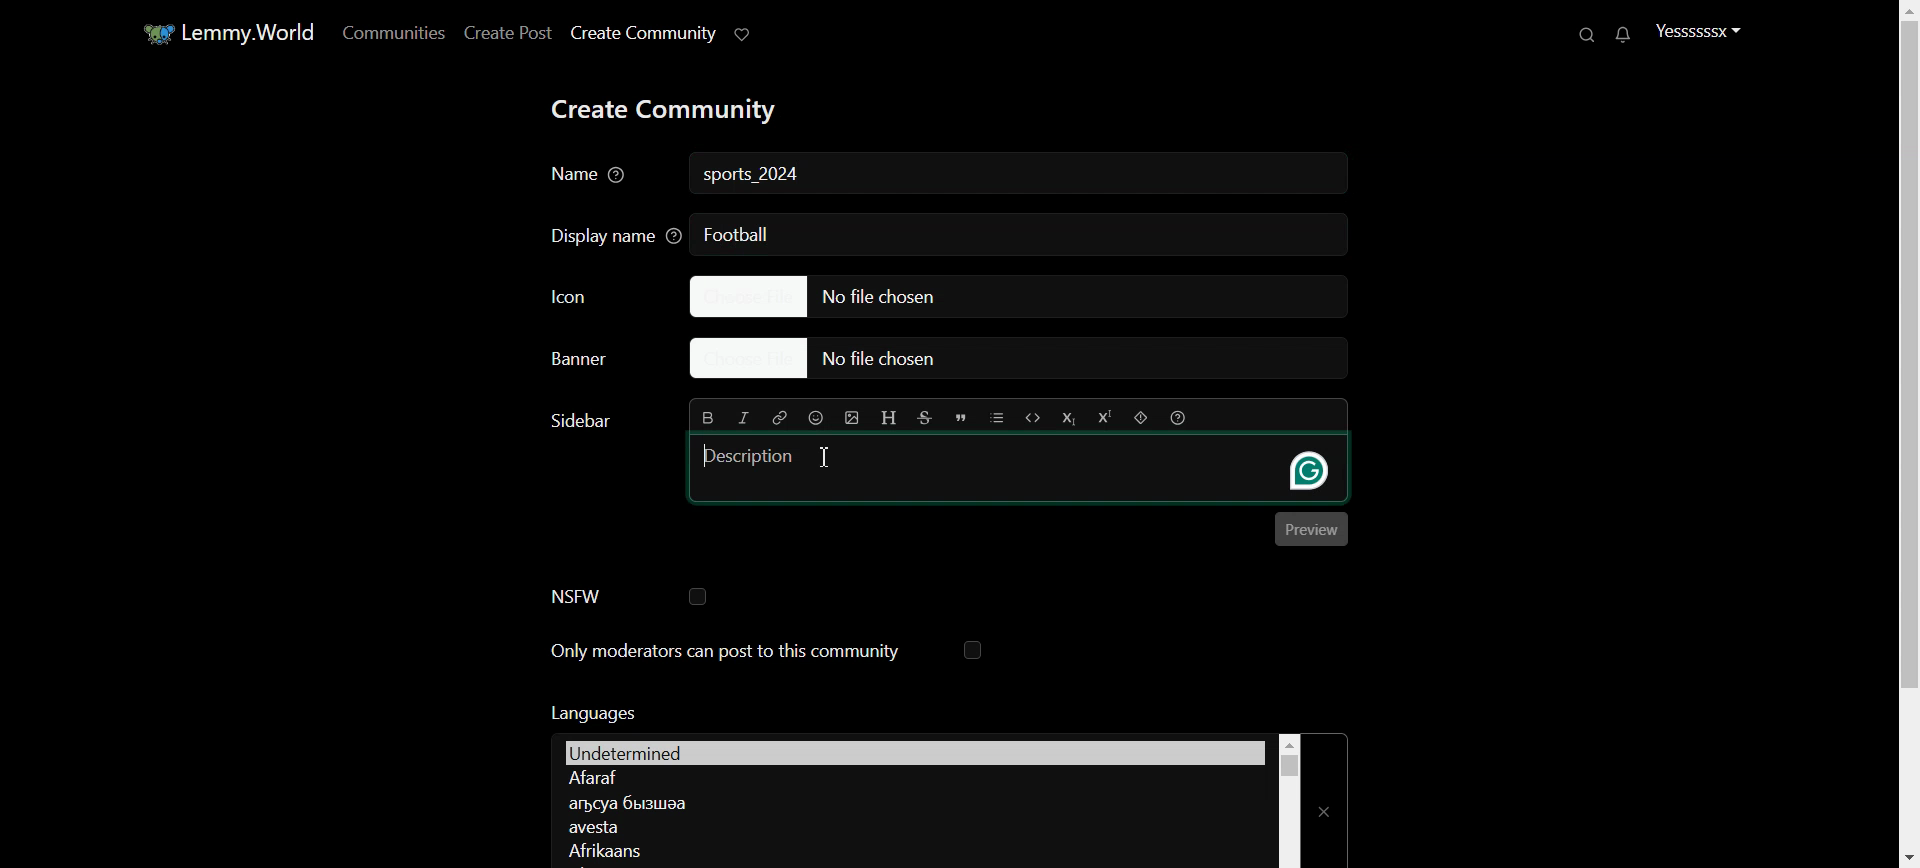 This screenshot has width=1920, height=868. What do you see at coordinates (778, 417) in the screenshot?
I see `Hyperlink` at bounding box center [778, 417].